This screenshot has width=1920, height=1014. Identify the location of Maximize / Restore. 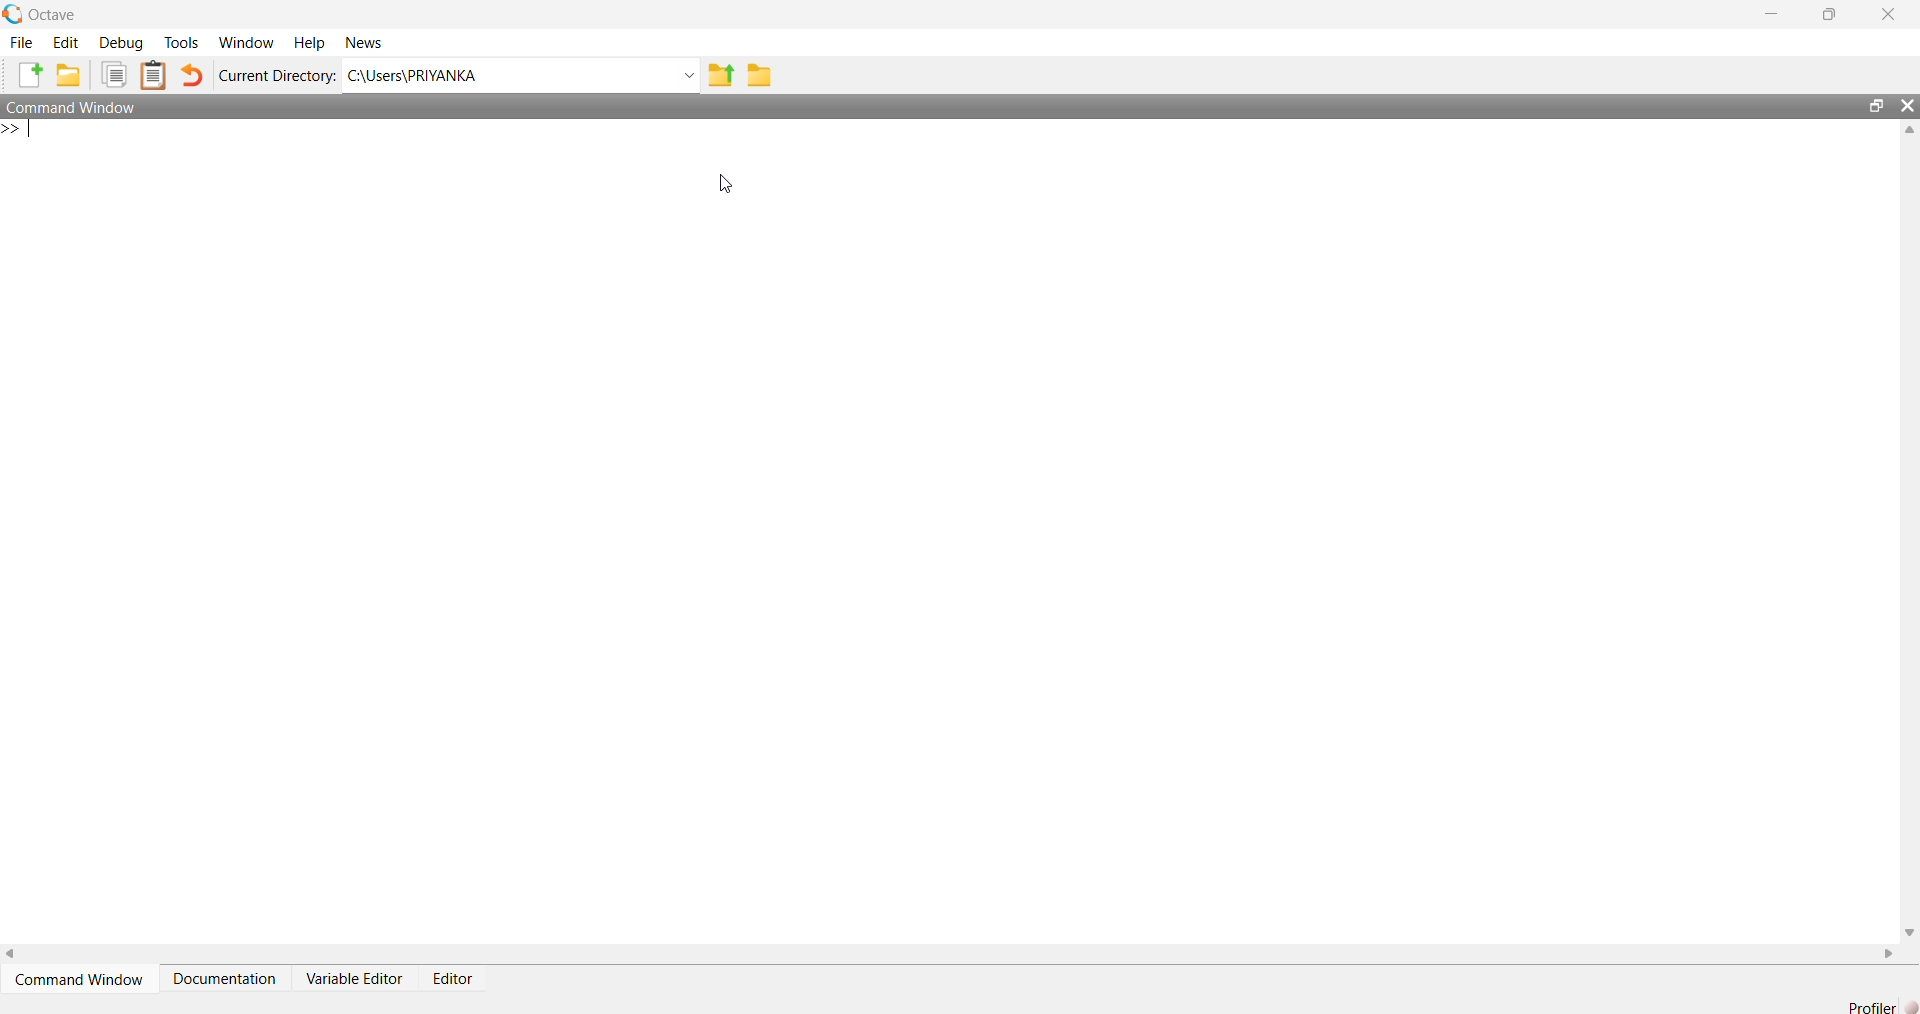
(1834, 16).